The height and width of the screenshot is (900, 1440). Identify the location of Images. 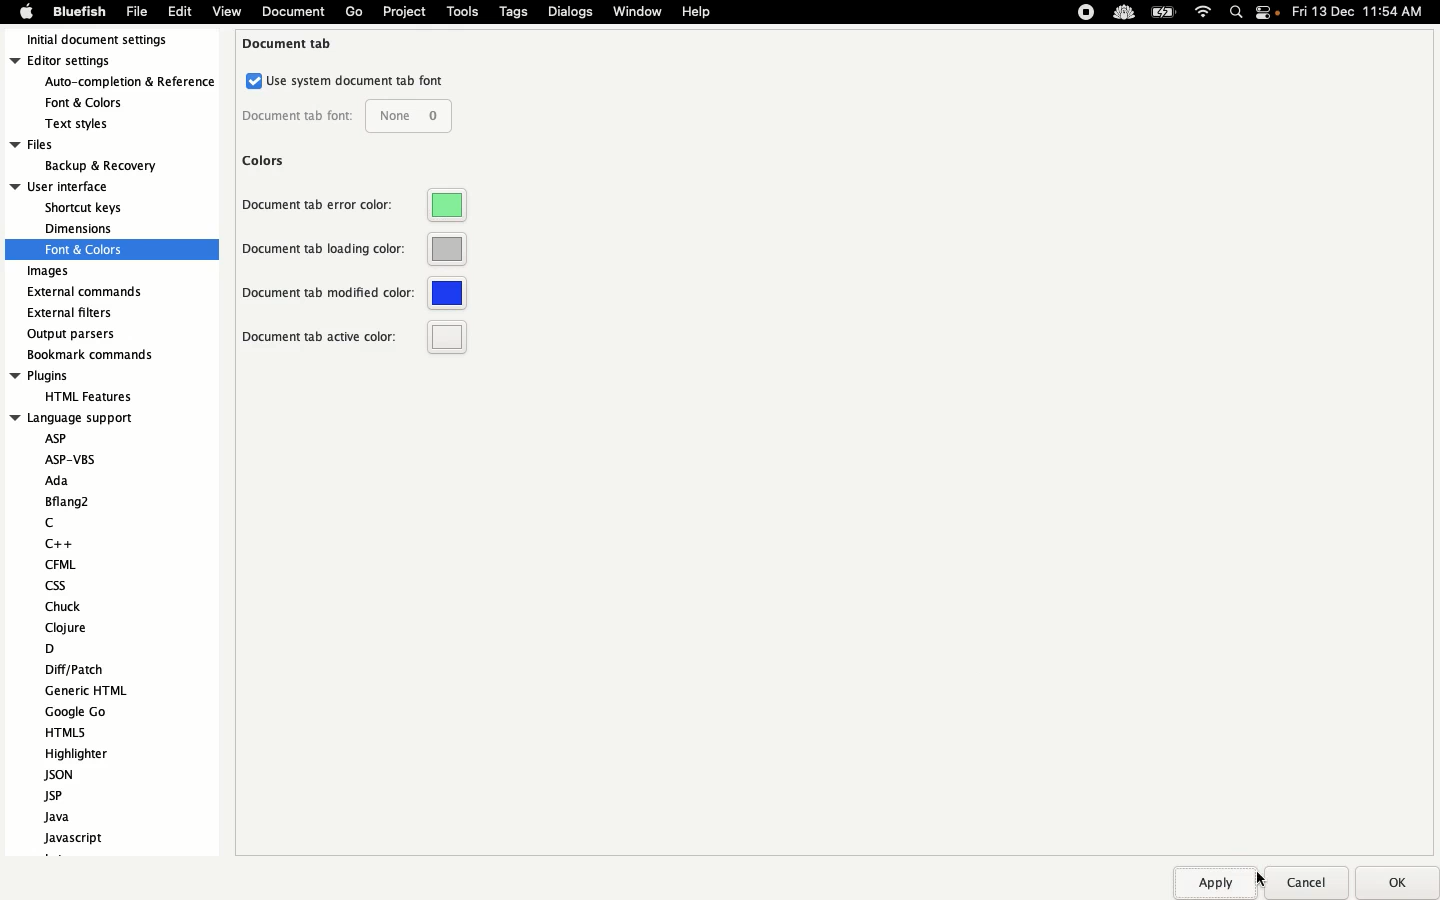
(50, 272).